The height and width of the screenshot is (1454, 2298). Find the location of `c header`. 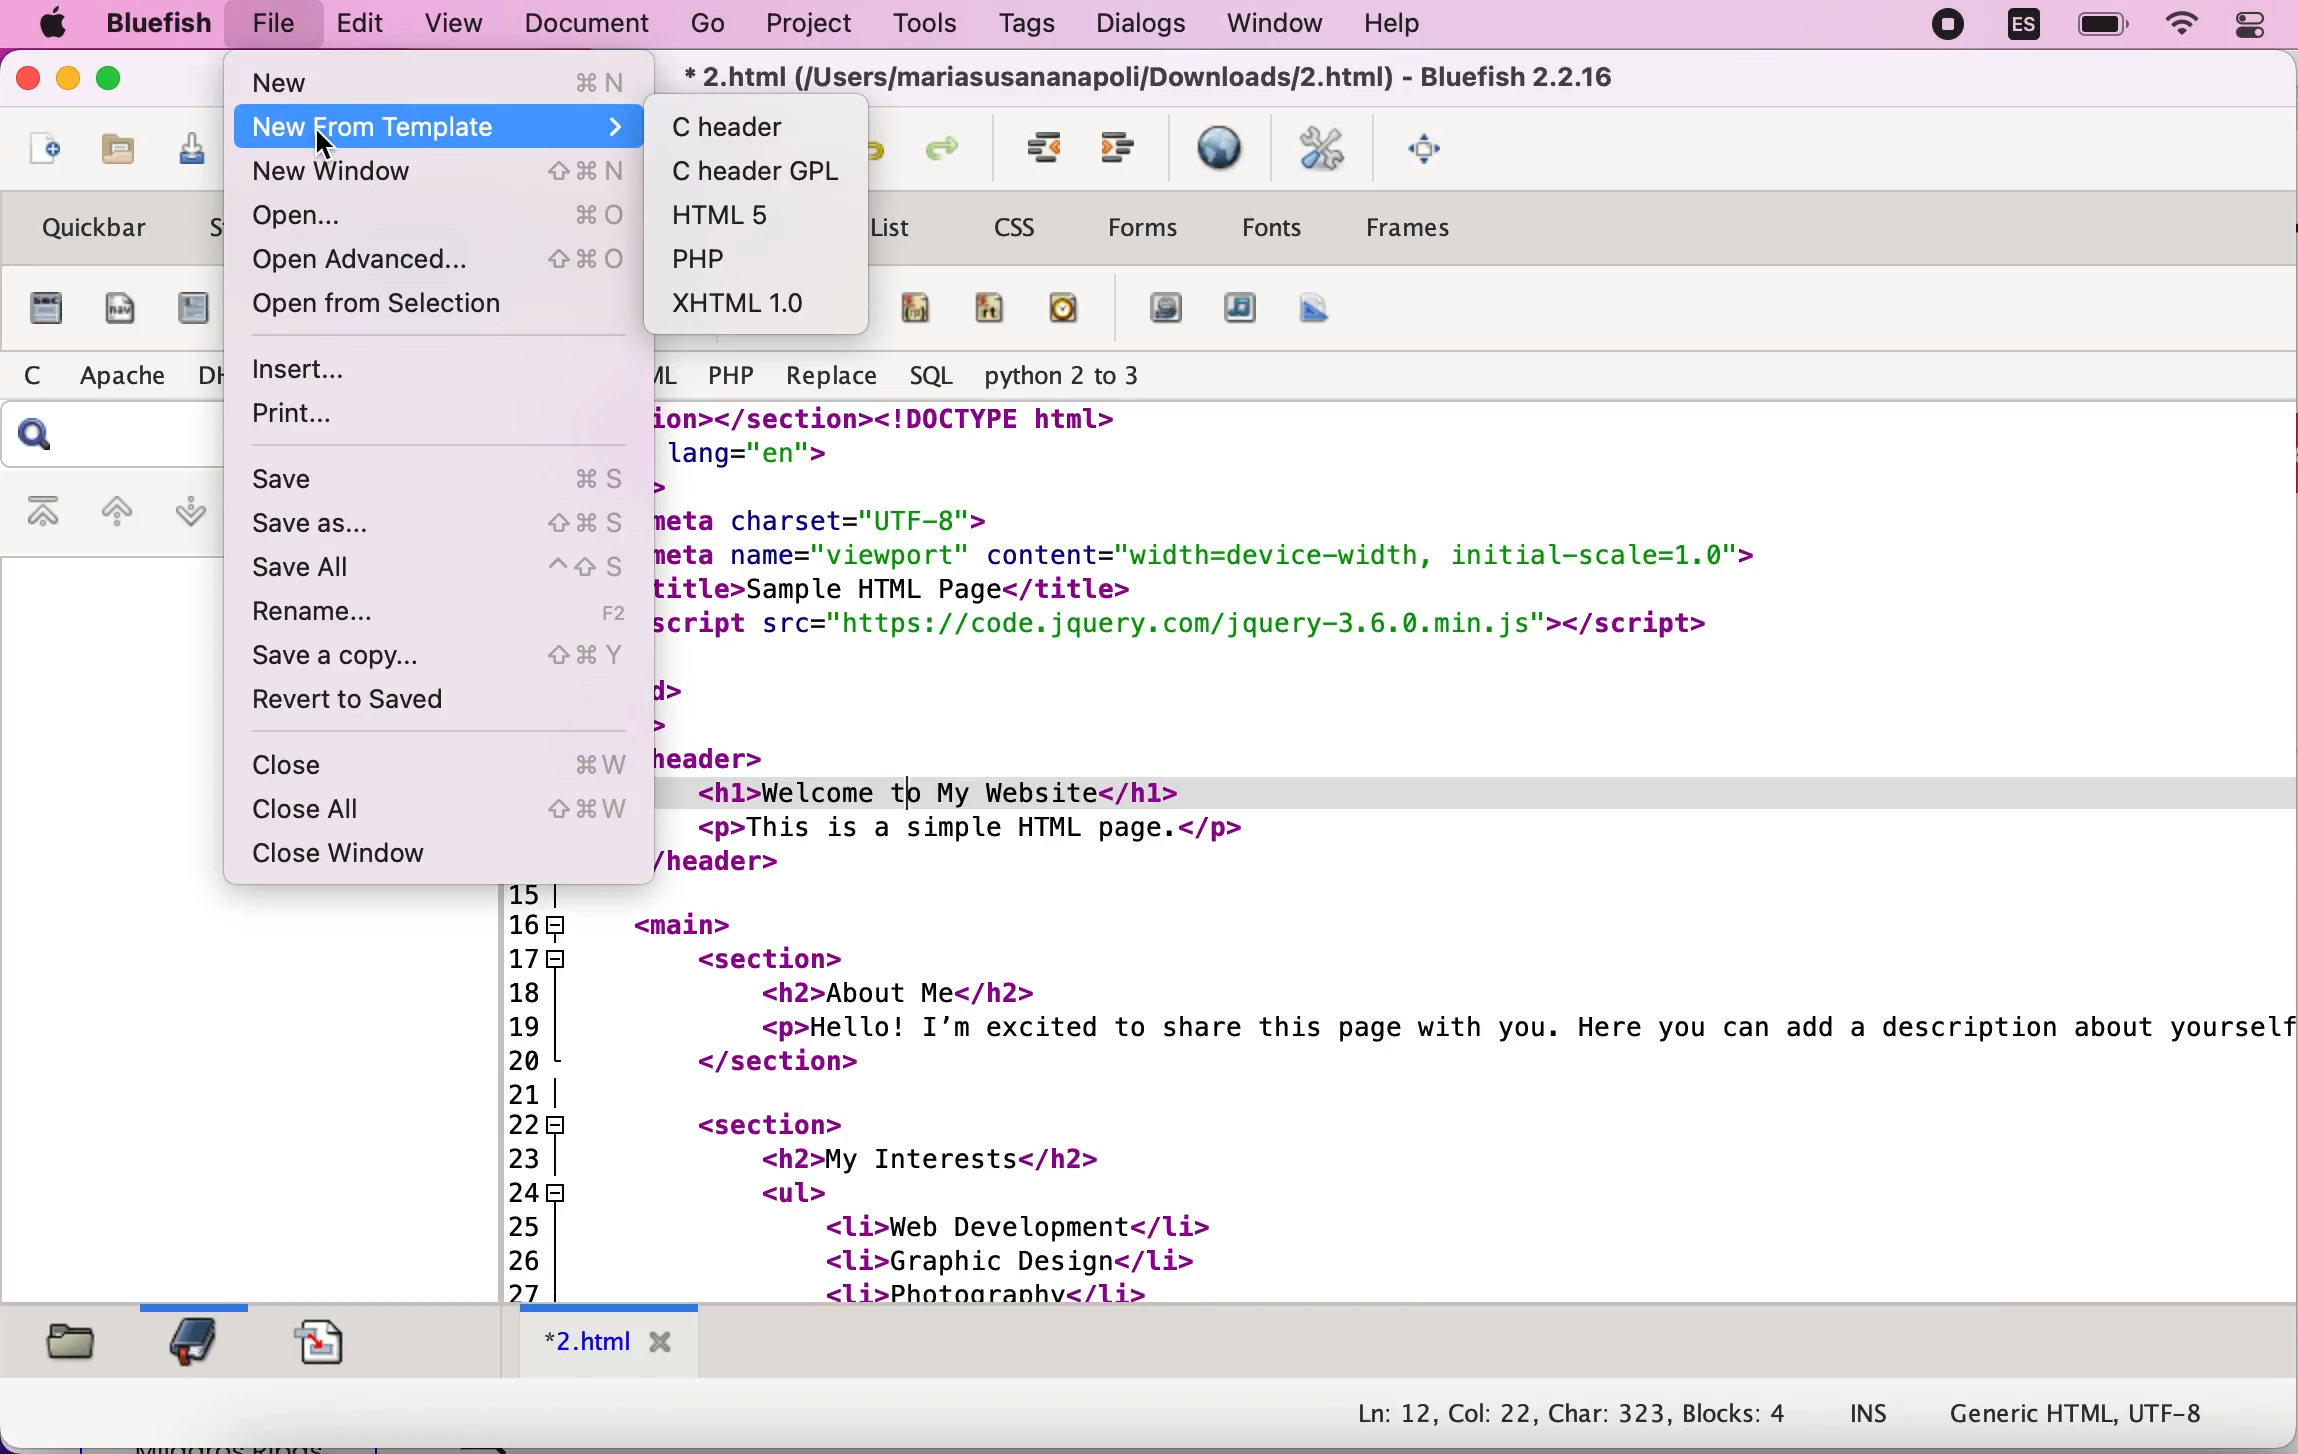

c header is located at coordinates (748, 126).